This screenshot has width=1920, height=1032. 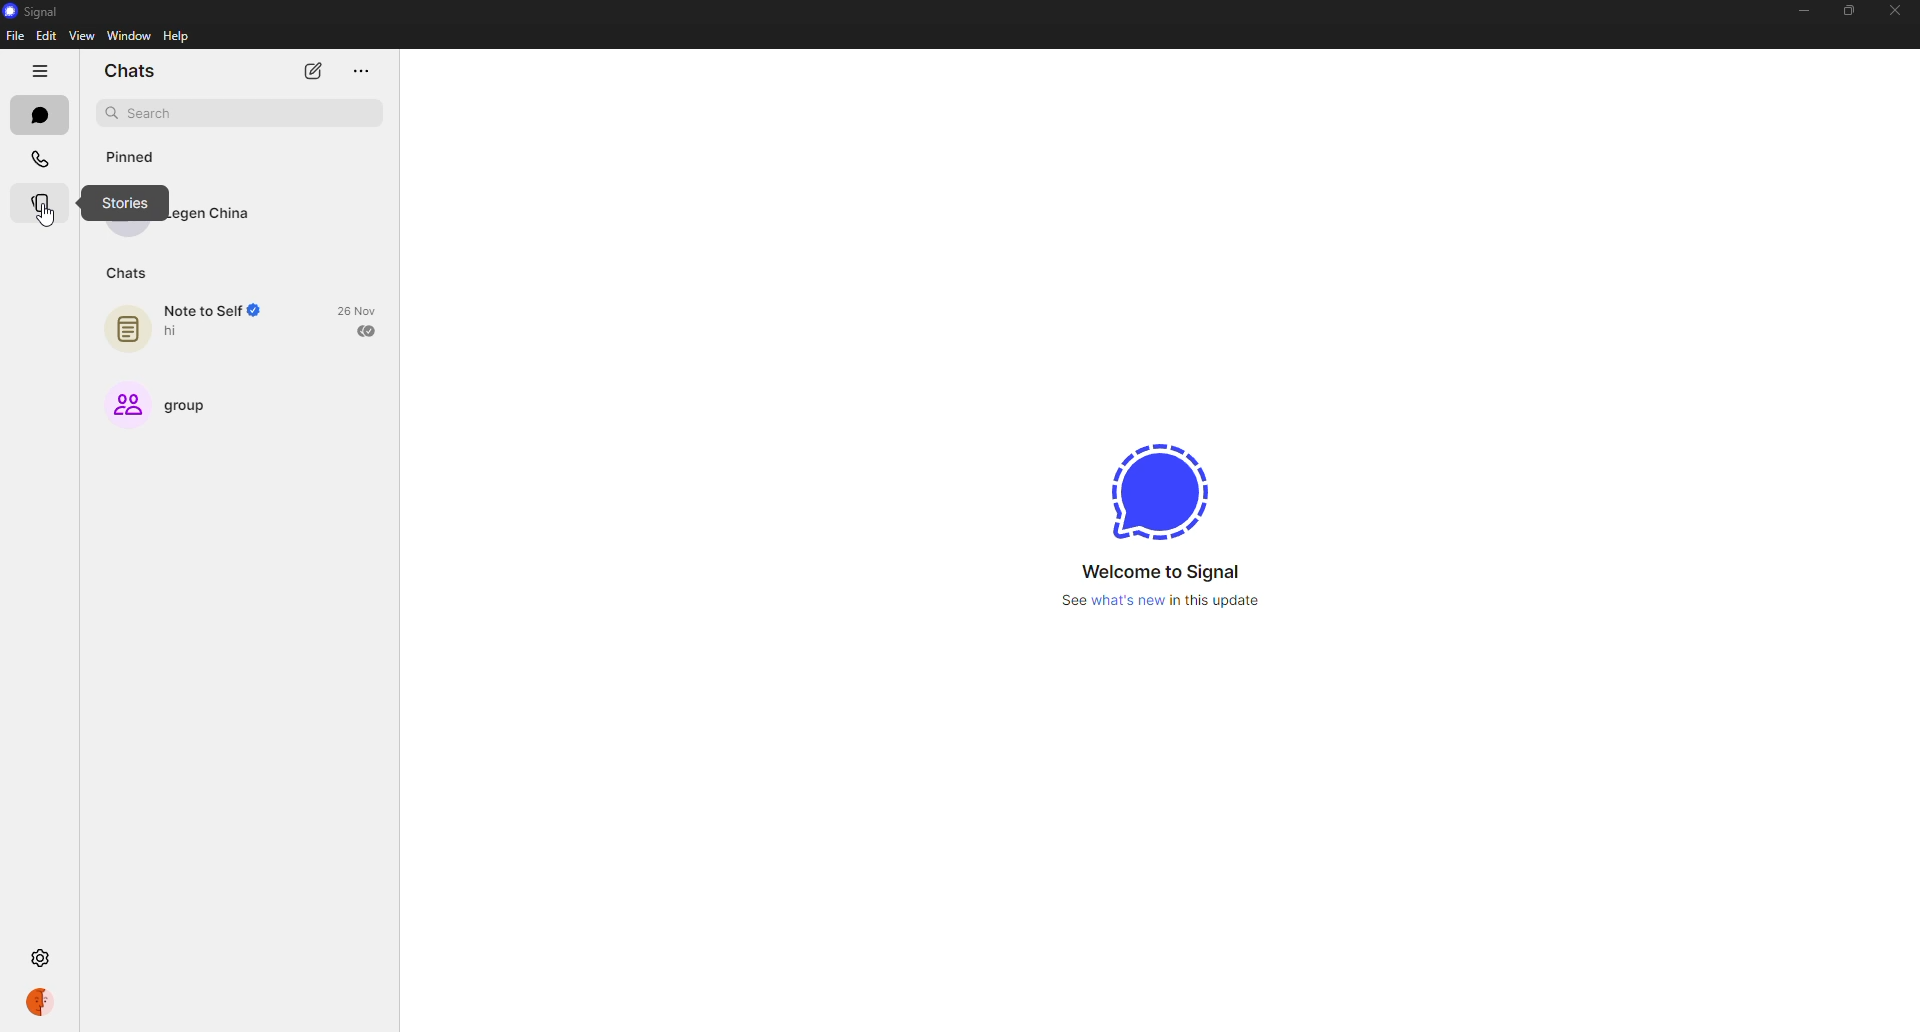 I want to click on maximize, so click(x=1849, y=12).